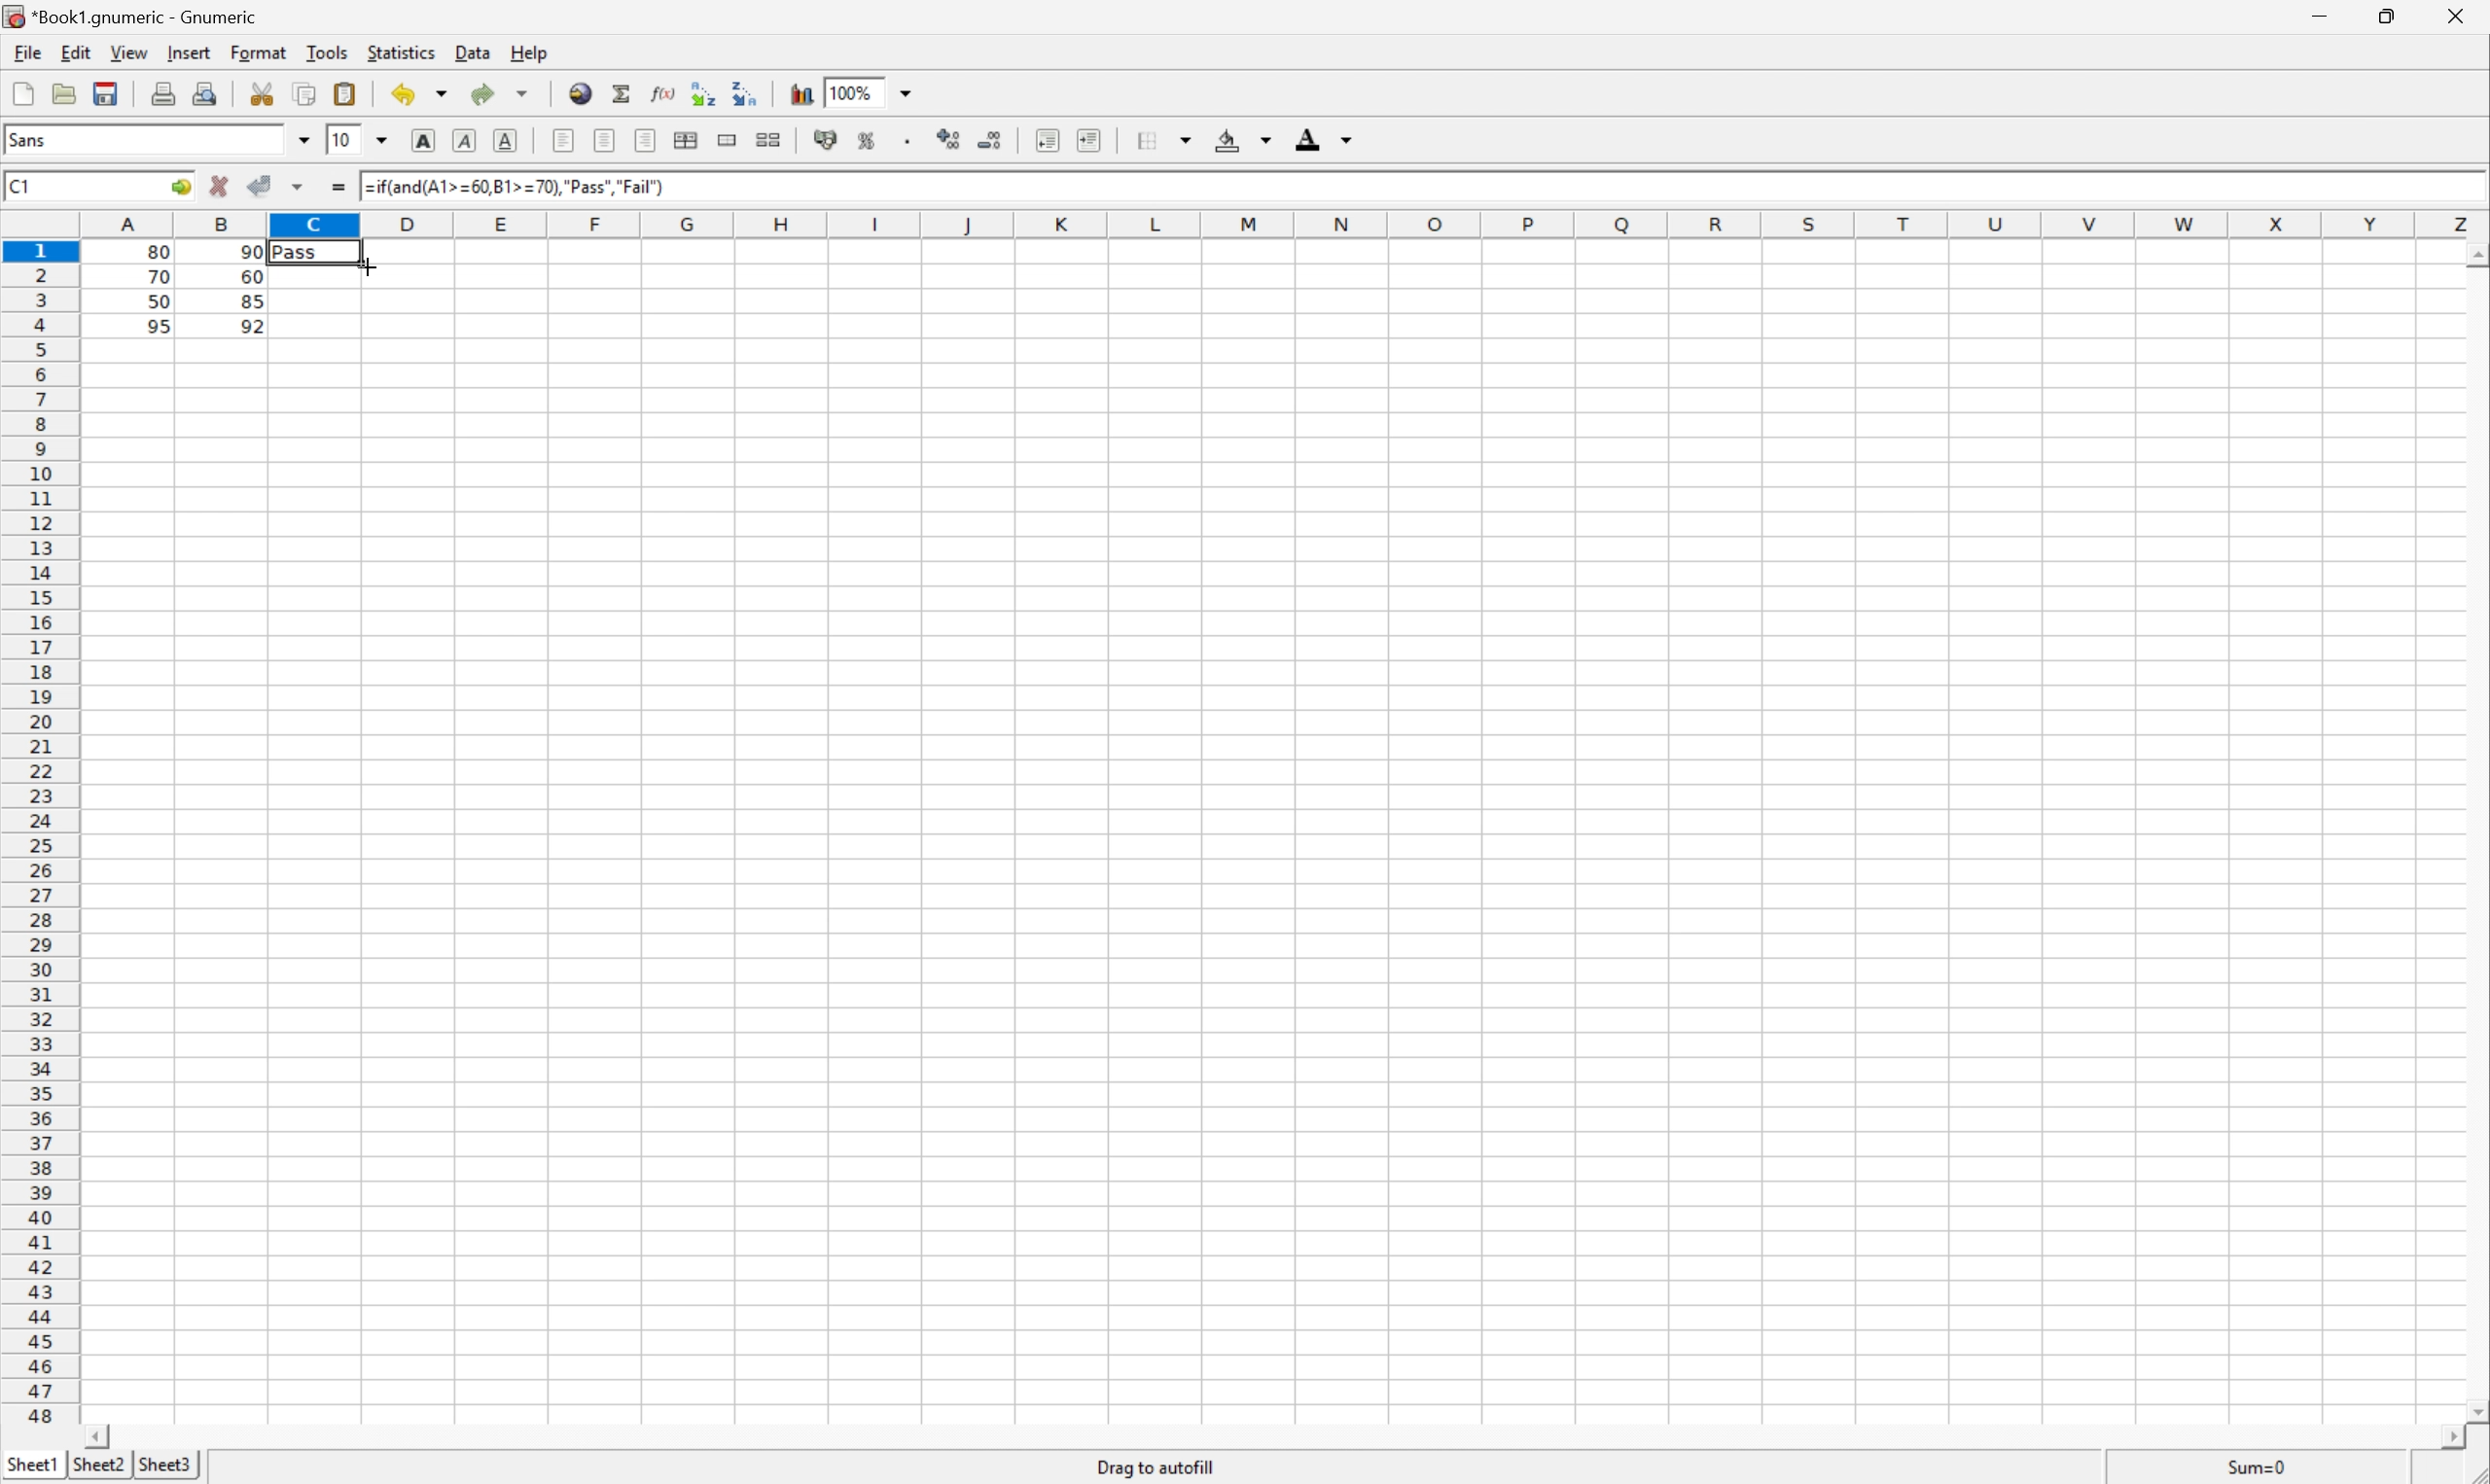 This screenshot has height=1484, width=2490. What do you see at coordinates (467, 139) in the screenshot?
I see `Italic` at bounding box center [467, 139].